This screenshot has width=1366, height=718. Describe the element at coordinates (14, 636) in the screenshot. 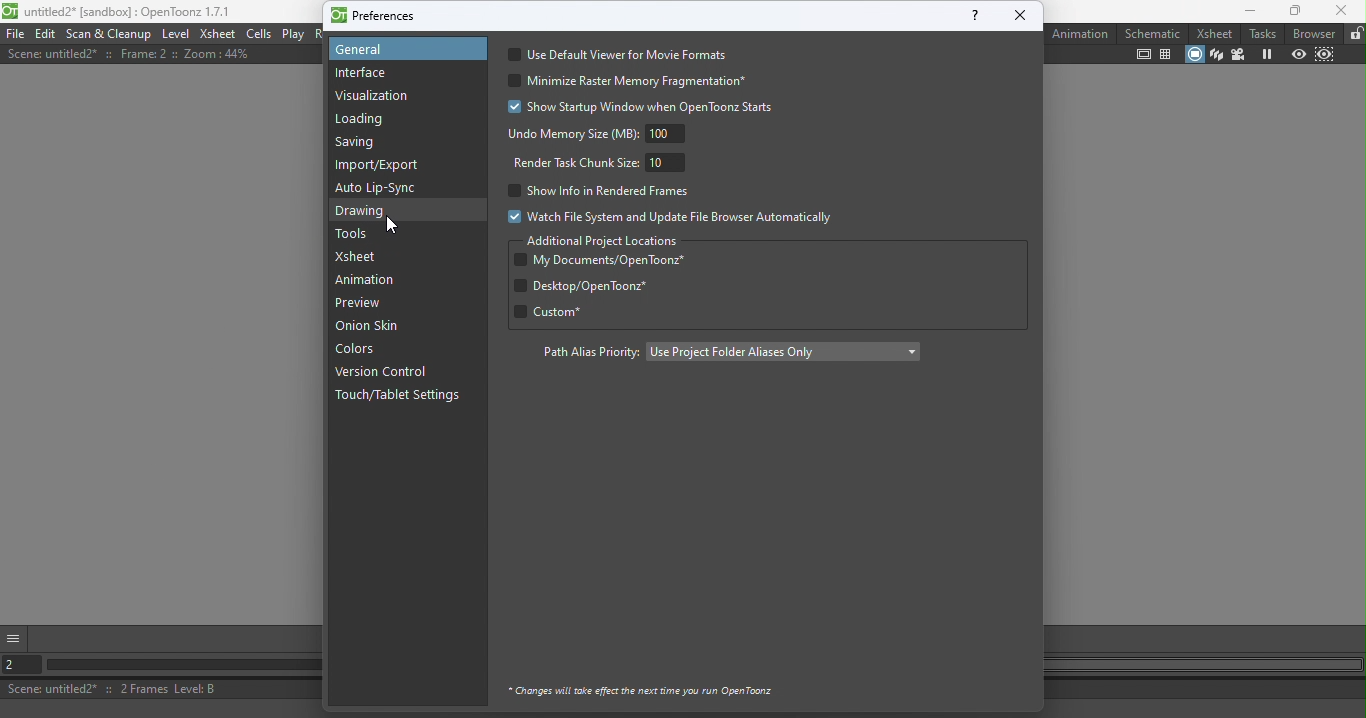

I see `More options` at that location.